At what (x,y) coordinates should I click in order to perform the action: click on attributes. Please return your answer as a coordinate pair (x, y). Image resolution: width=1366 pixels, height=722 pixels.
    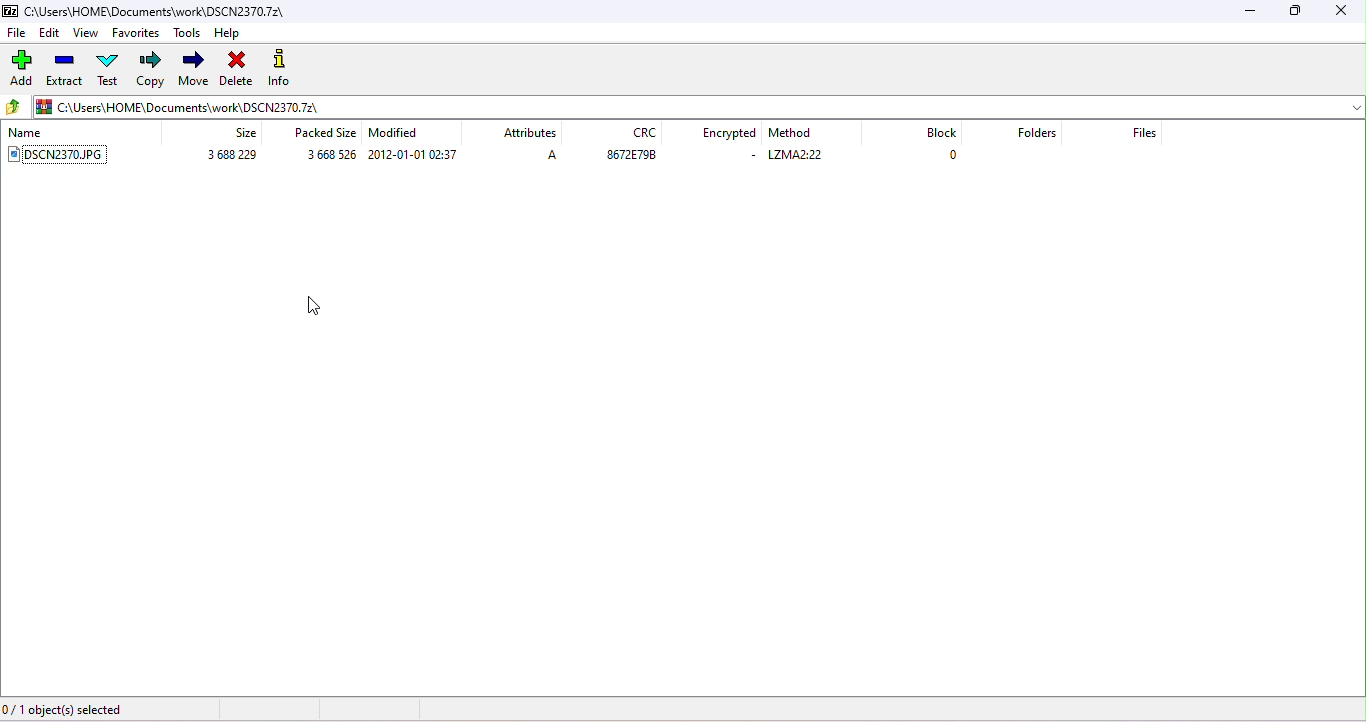
    Looking at the image, I should click on (531, 132).